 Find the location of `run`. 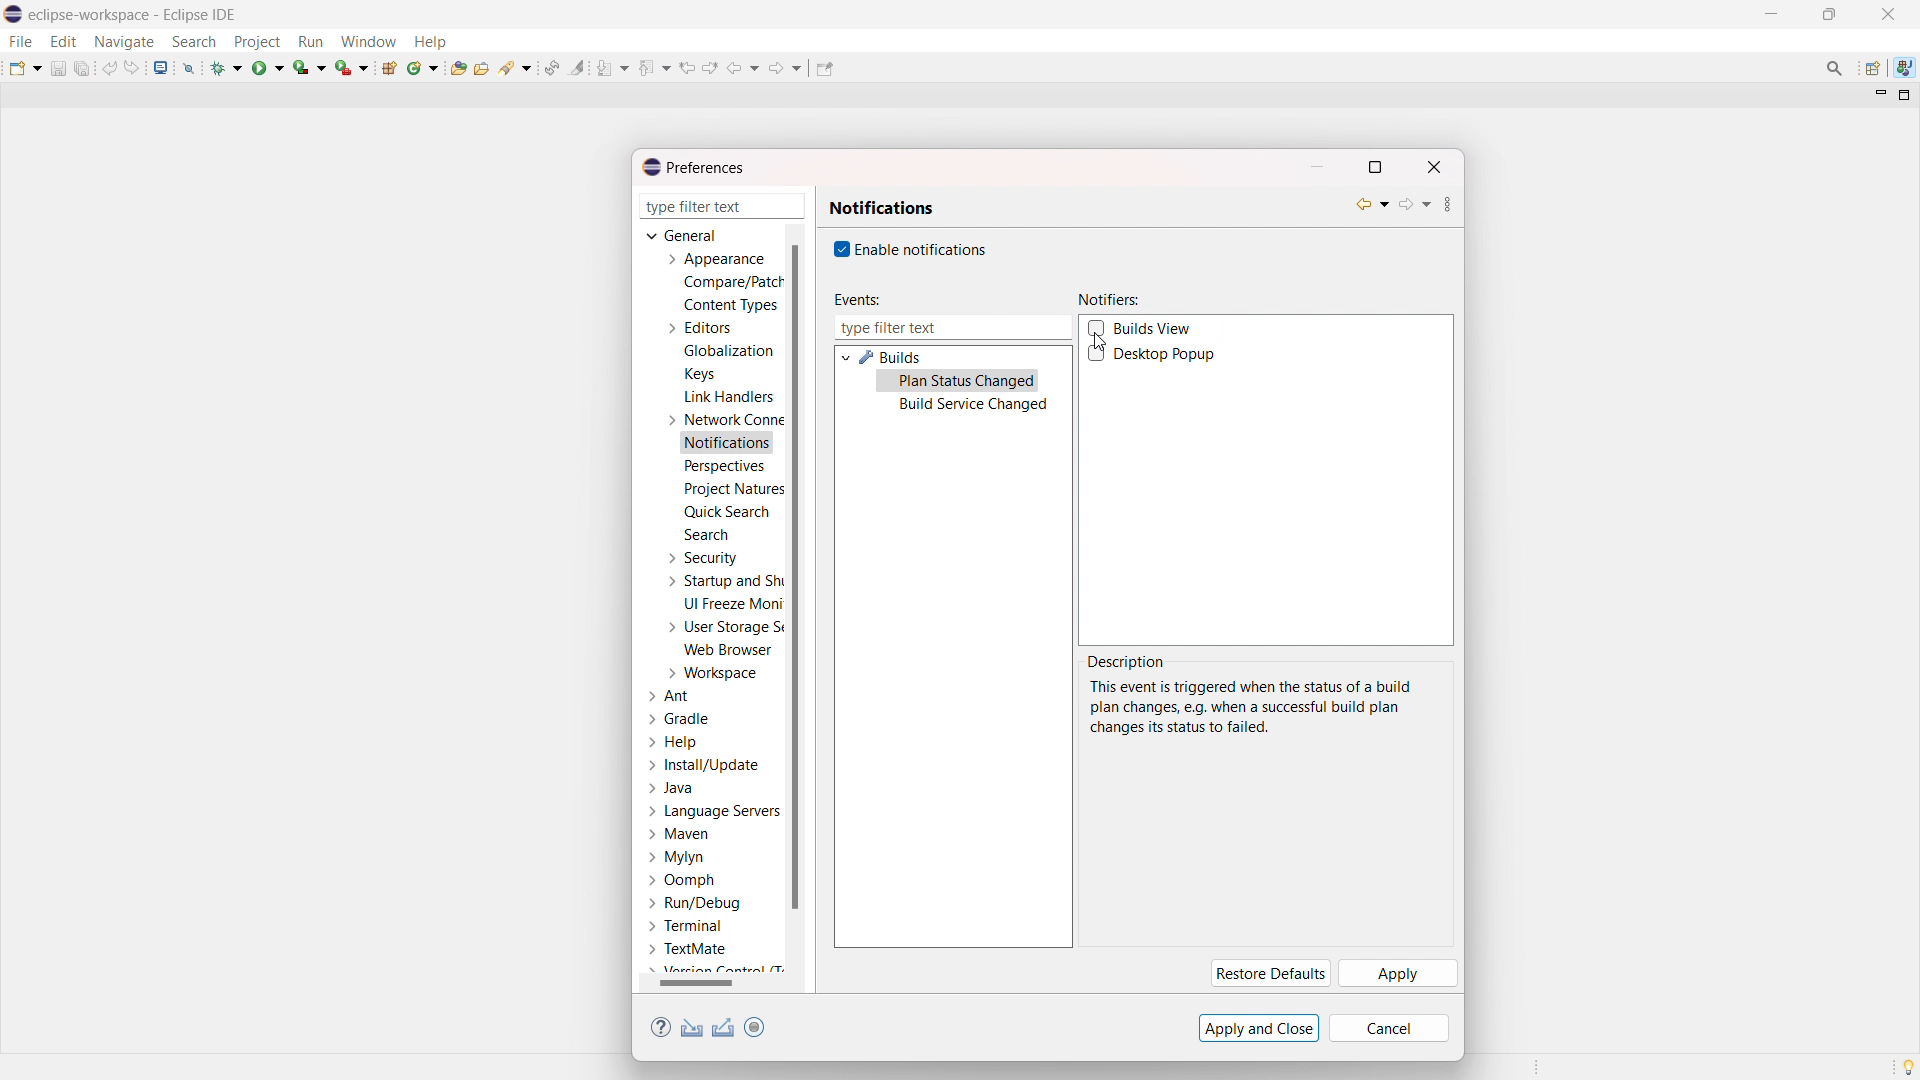

run is located at coordinates (268, 67).